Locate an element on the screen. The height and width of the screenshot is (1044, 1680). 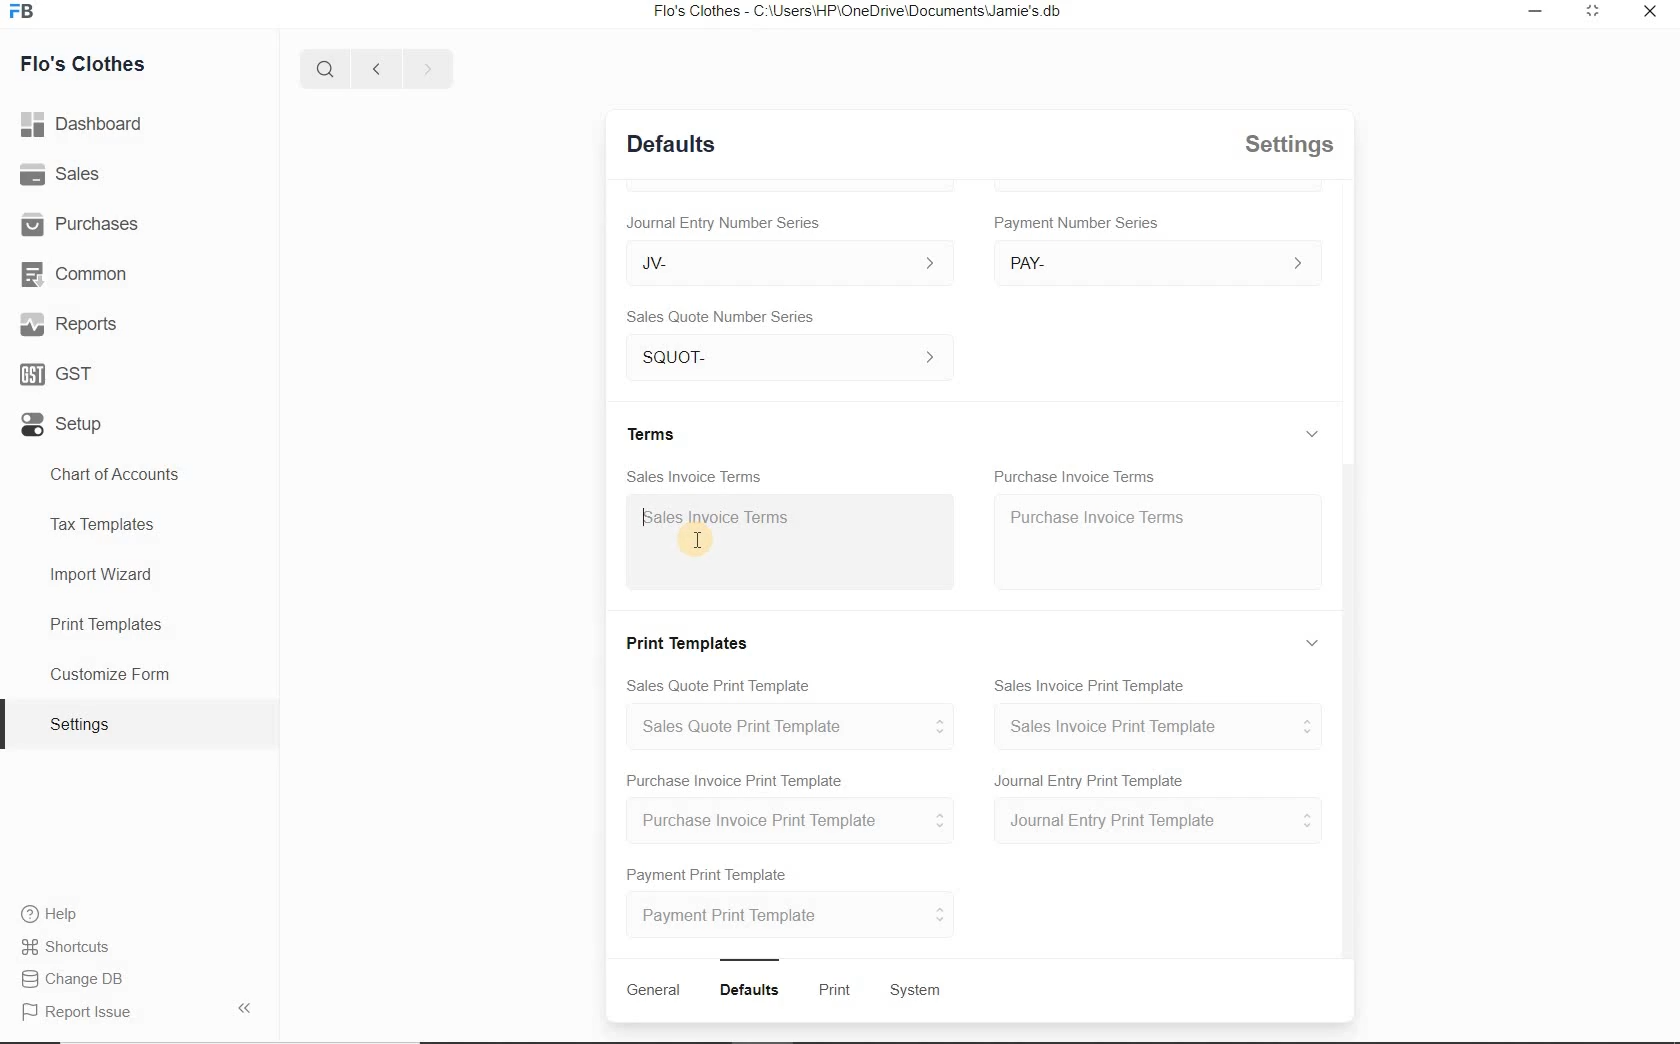
Next is located at coordinates (427, 68).